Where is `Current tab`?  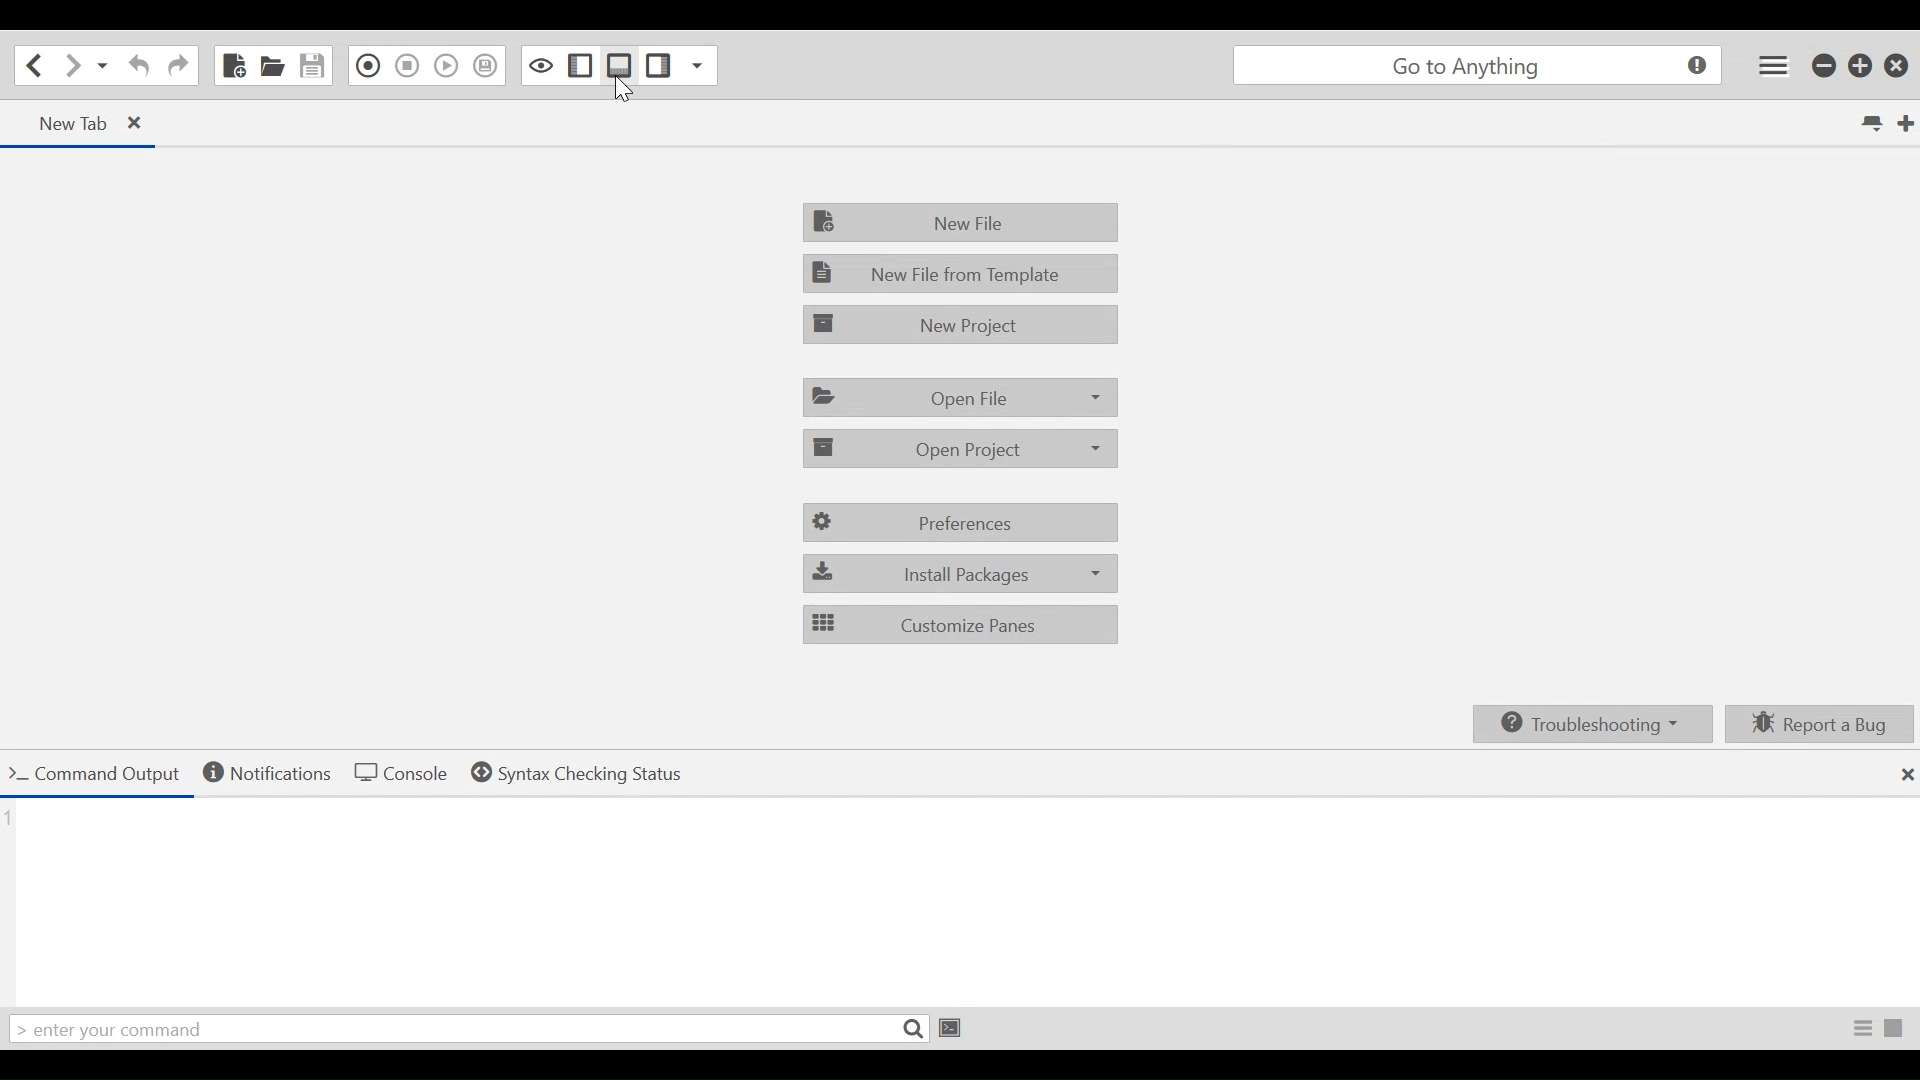
Current tab is located at coordinates (76, 123).